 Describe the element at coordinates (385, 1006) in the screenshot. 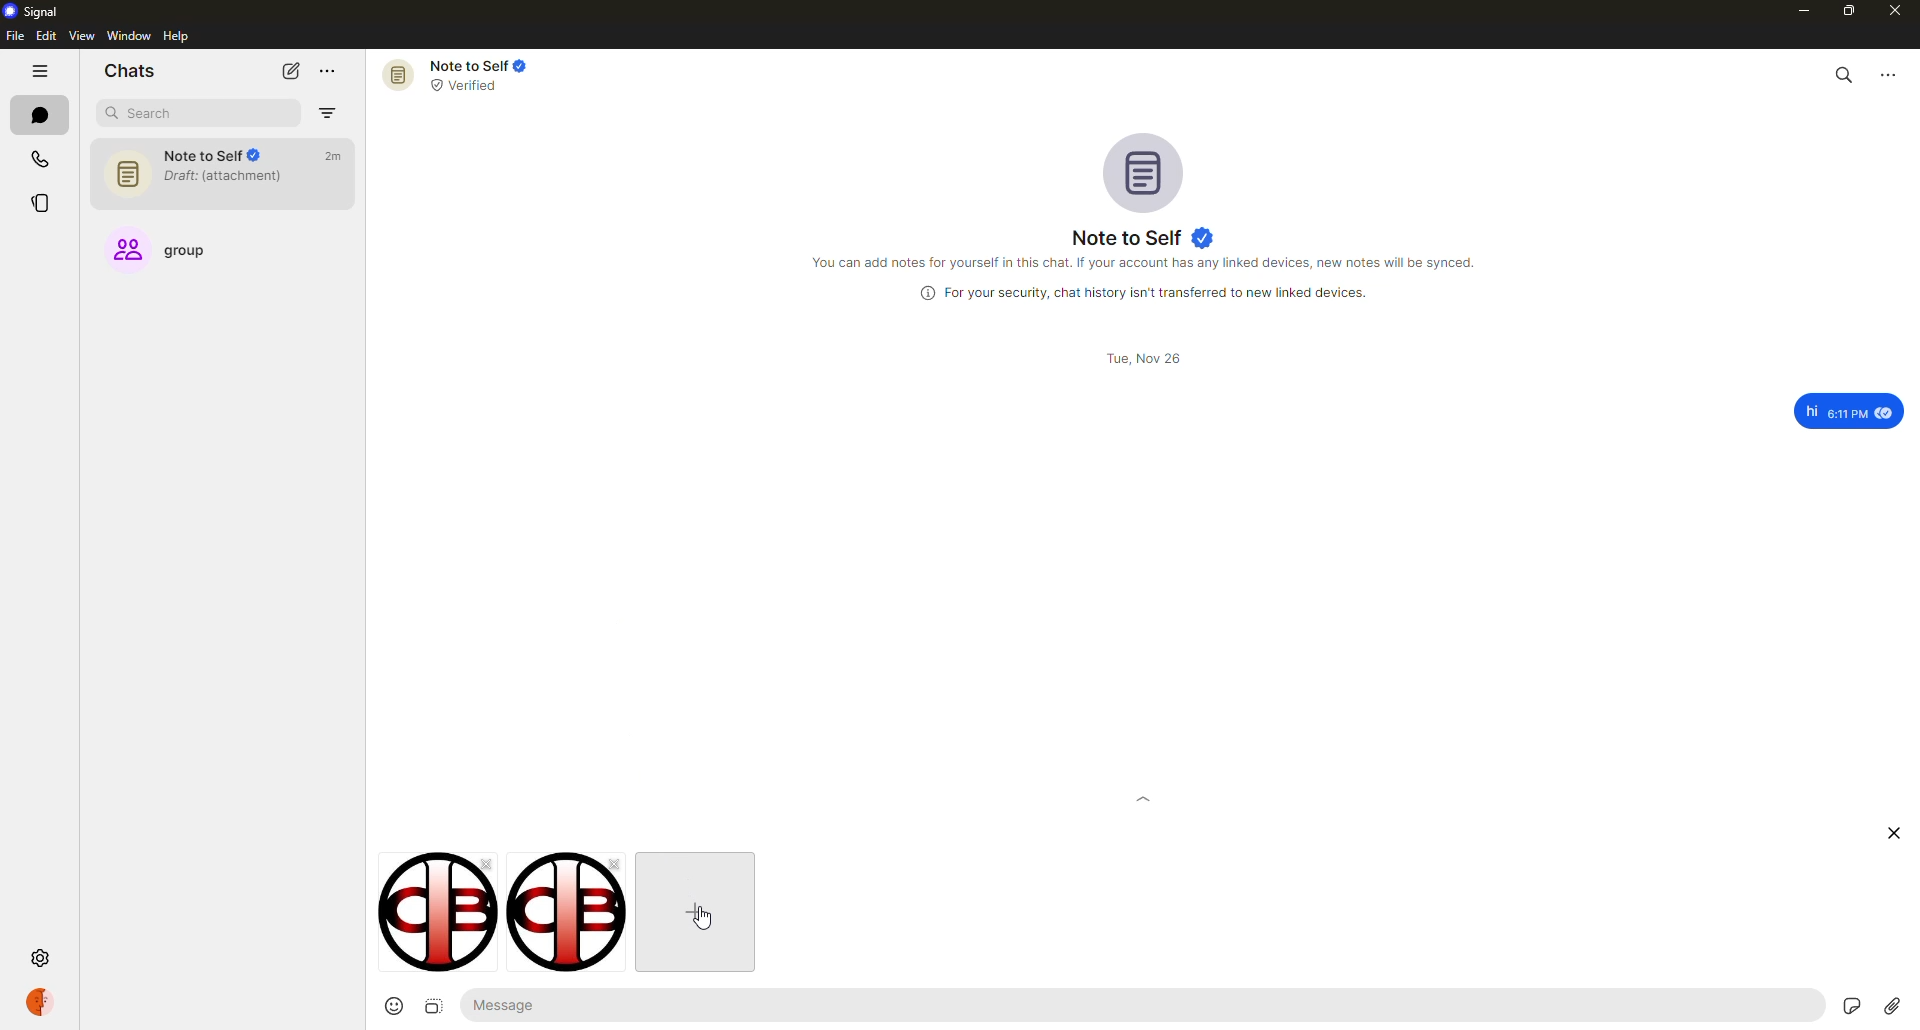

I see `emoji` at that location.